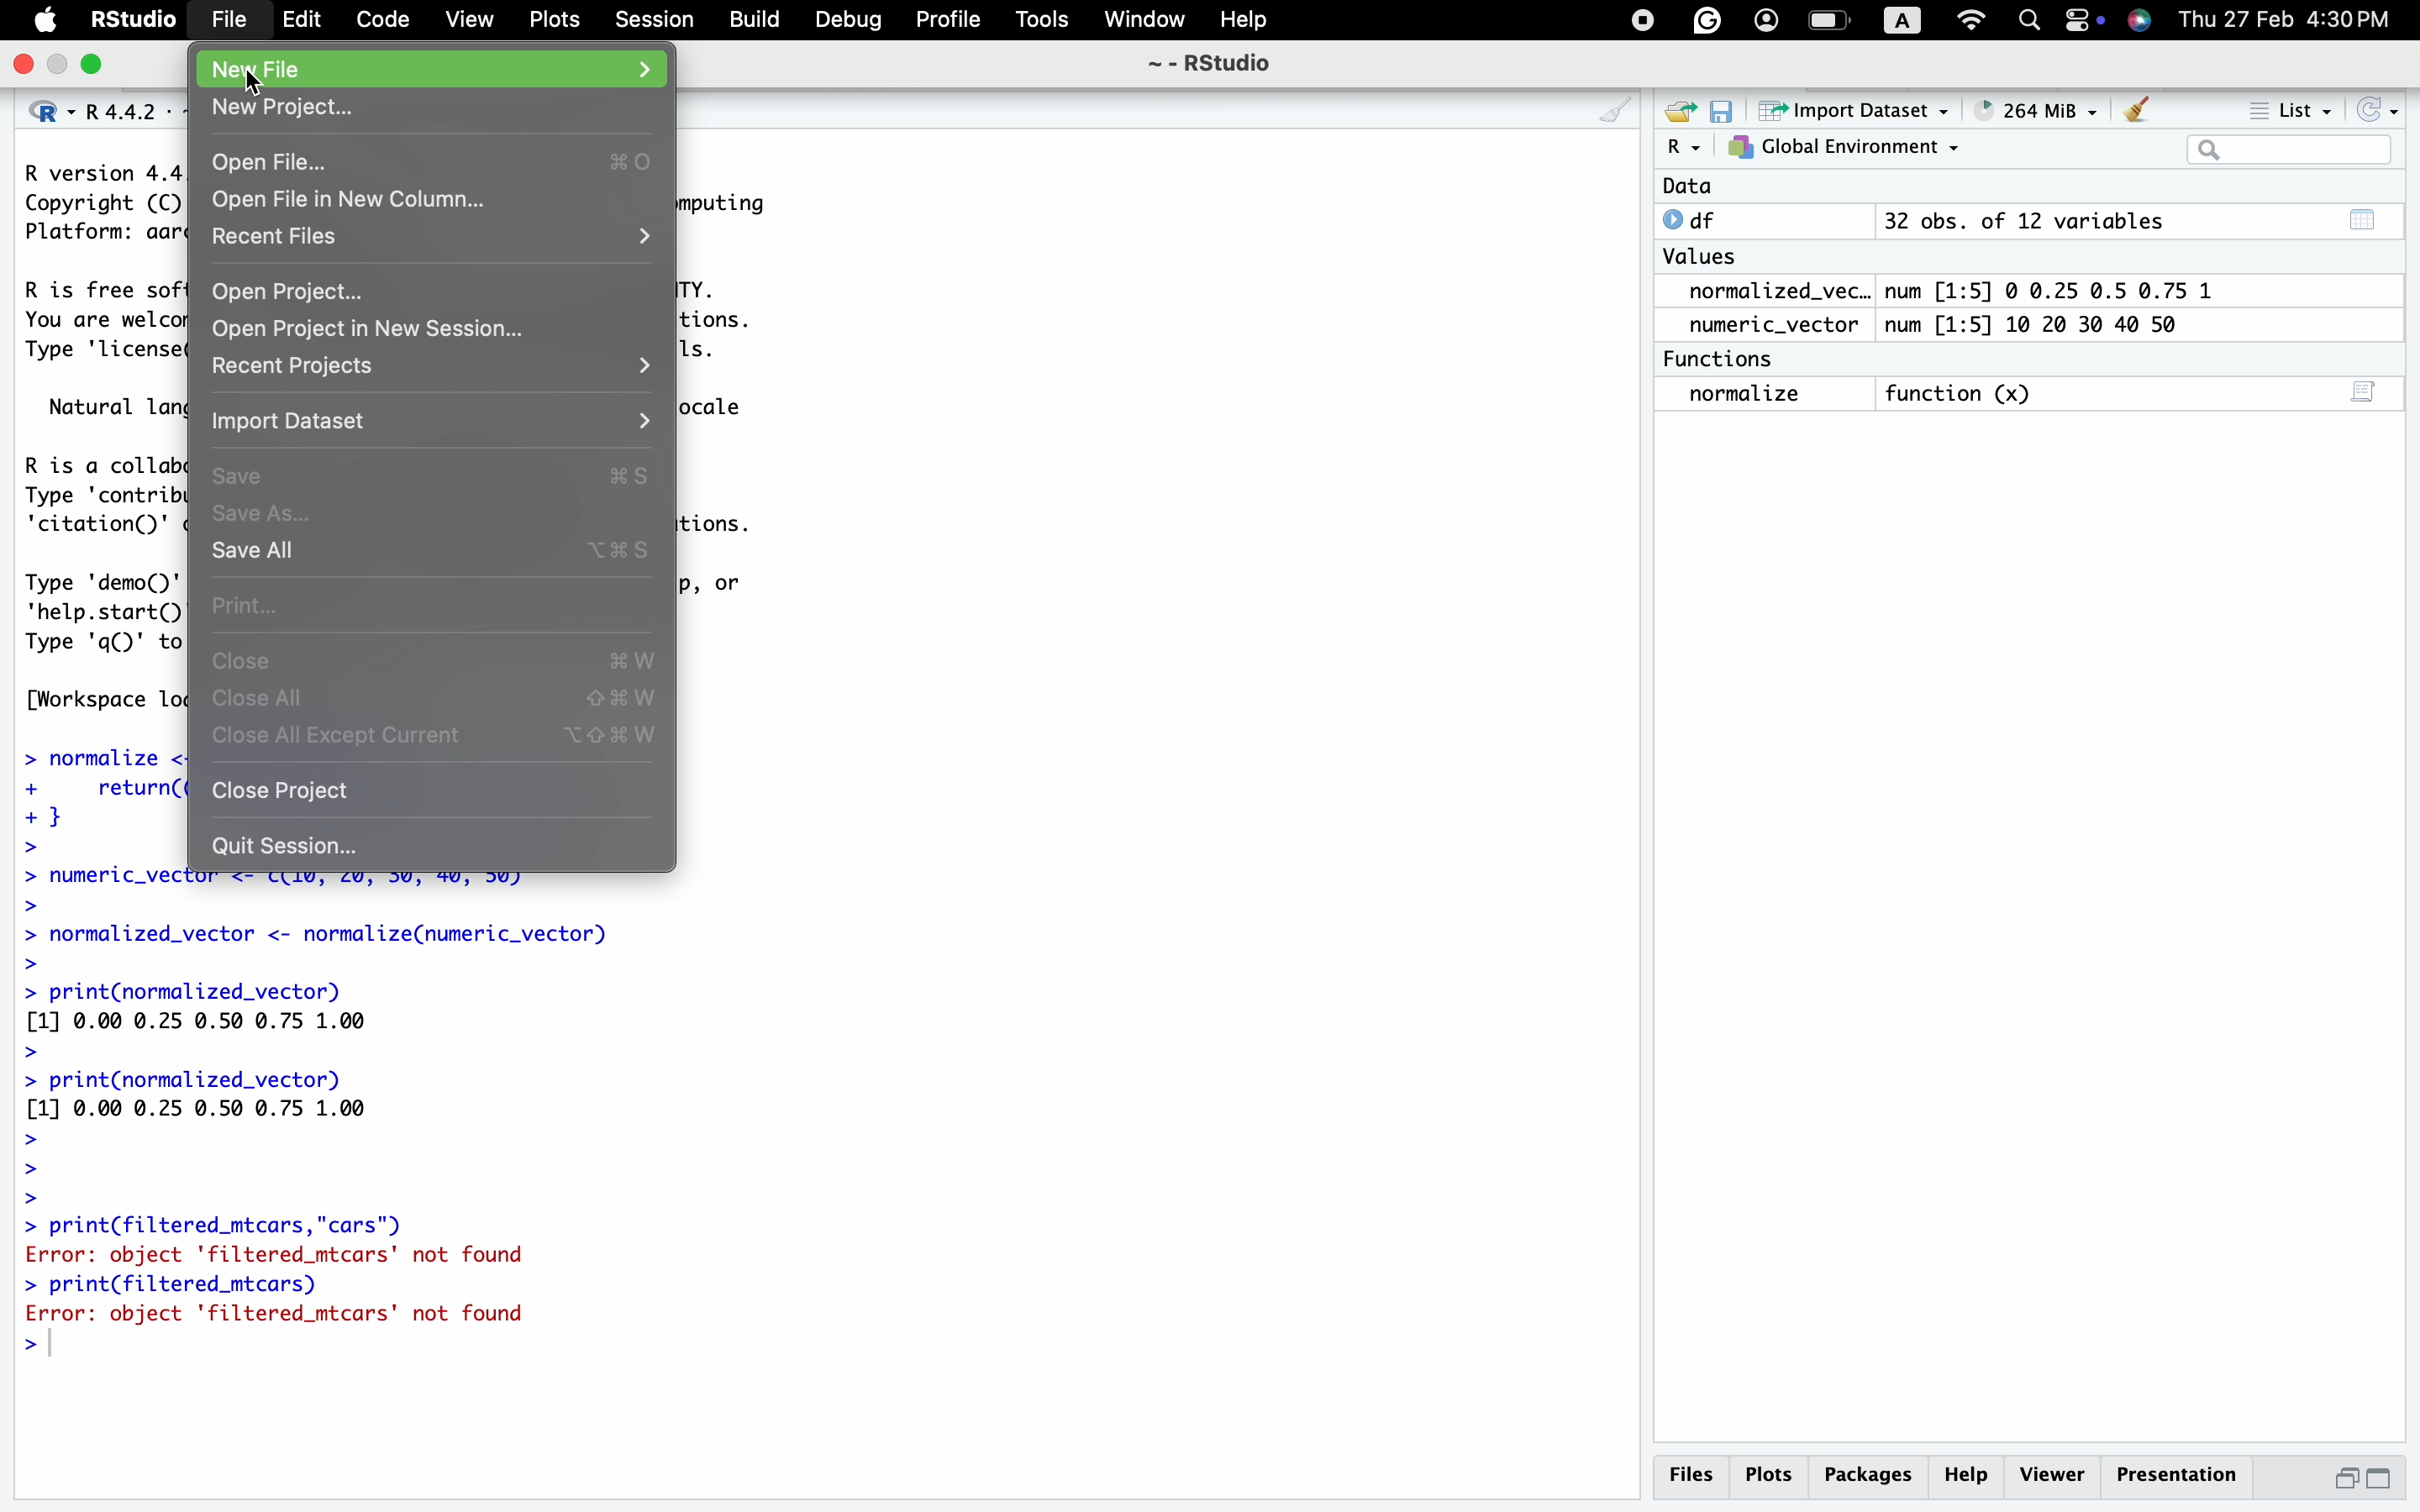  I want to click on clear objects from the workspace, so click(2138, 109).